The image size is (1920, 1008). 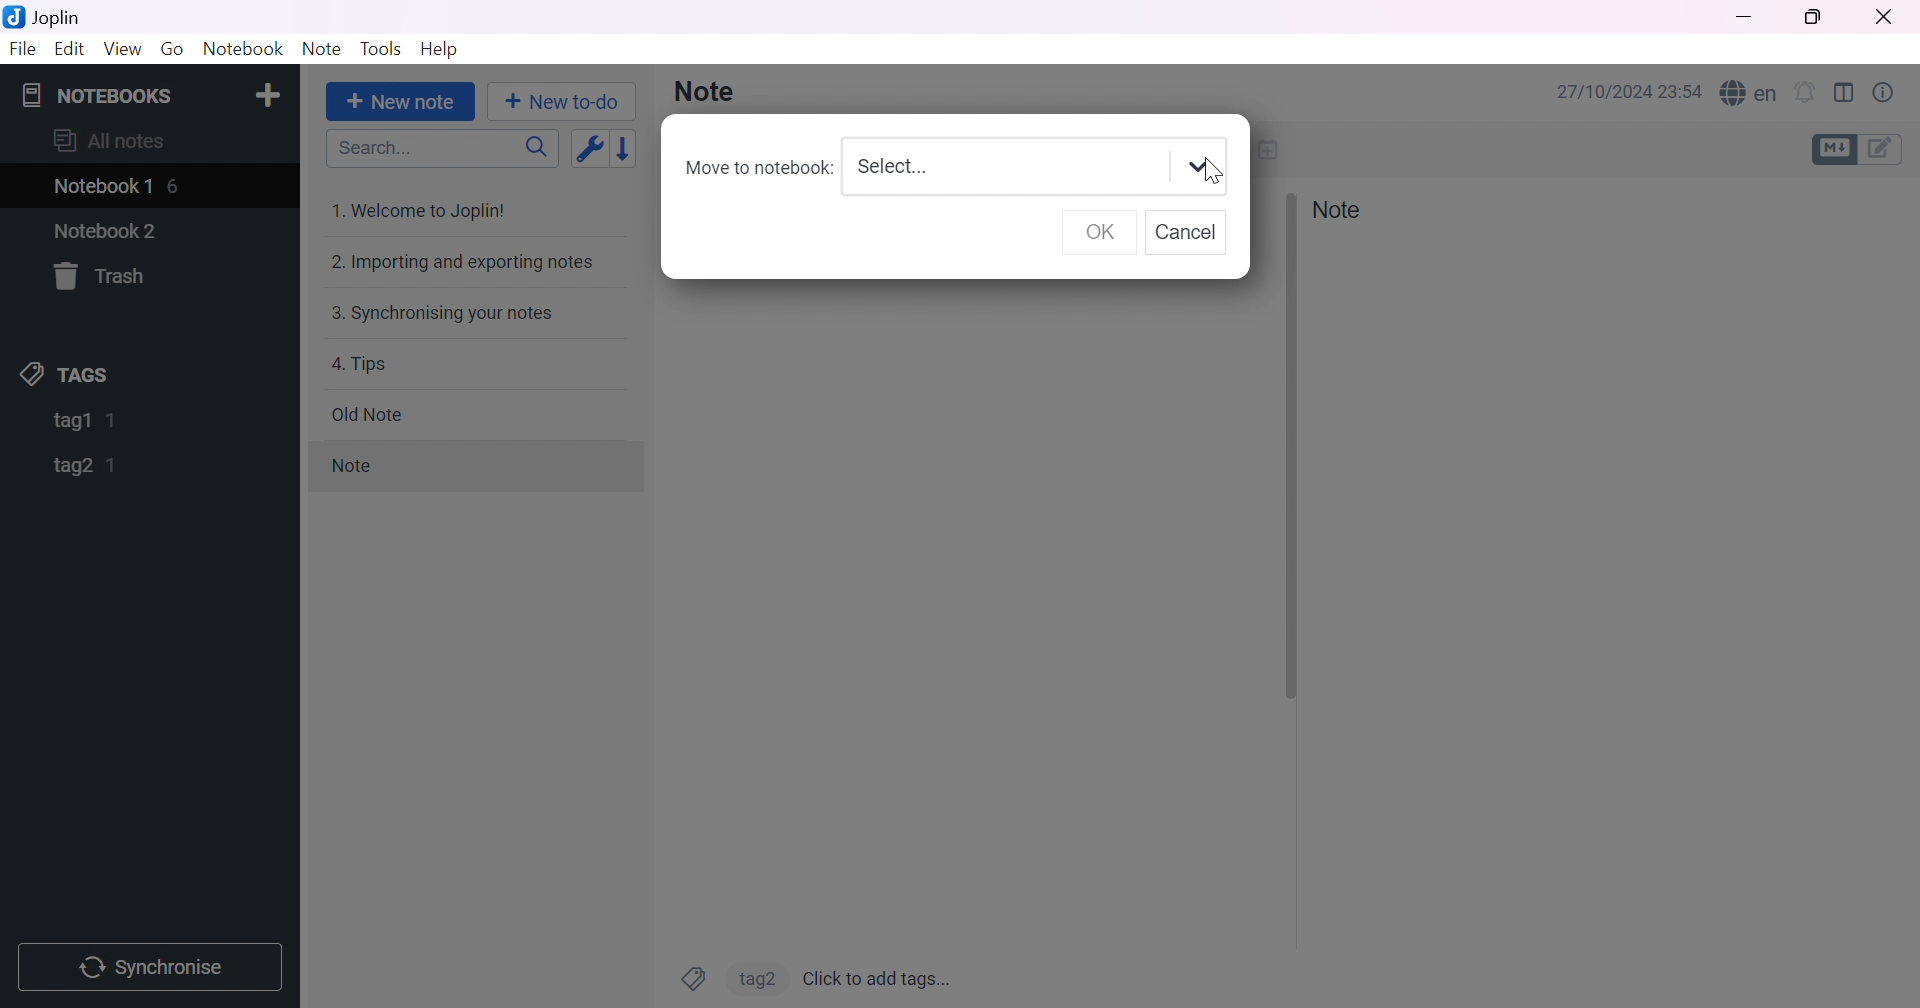 What do you see at coordinates (693, 978) in the screenshot?
I see `Tags` at bounding box center [693, 978].